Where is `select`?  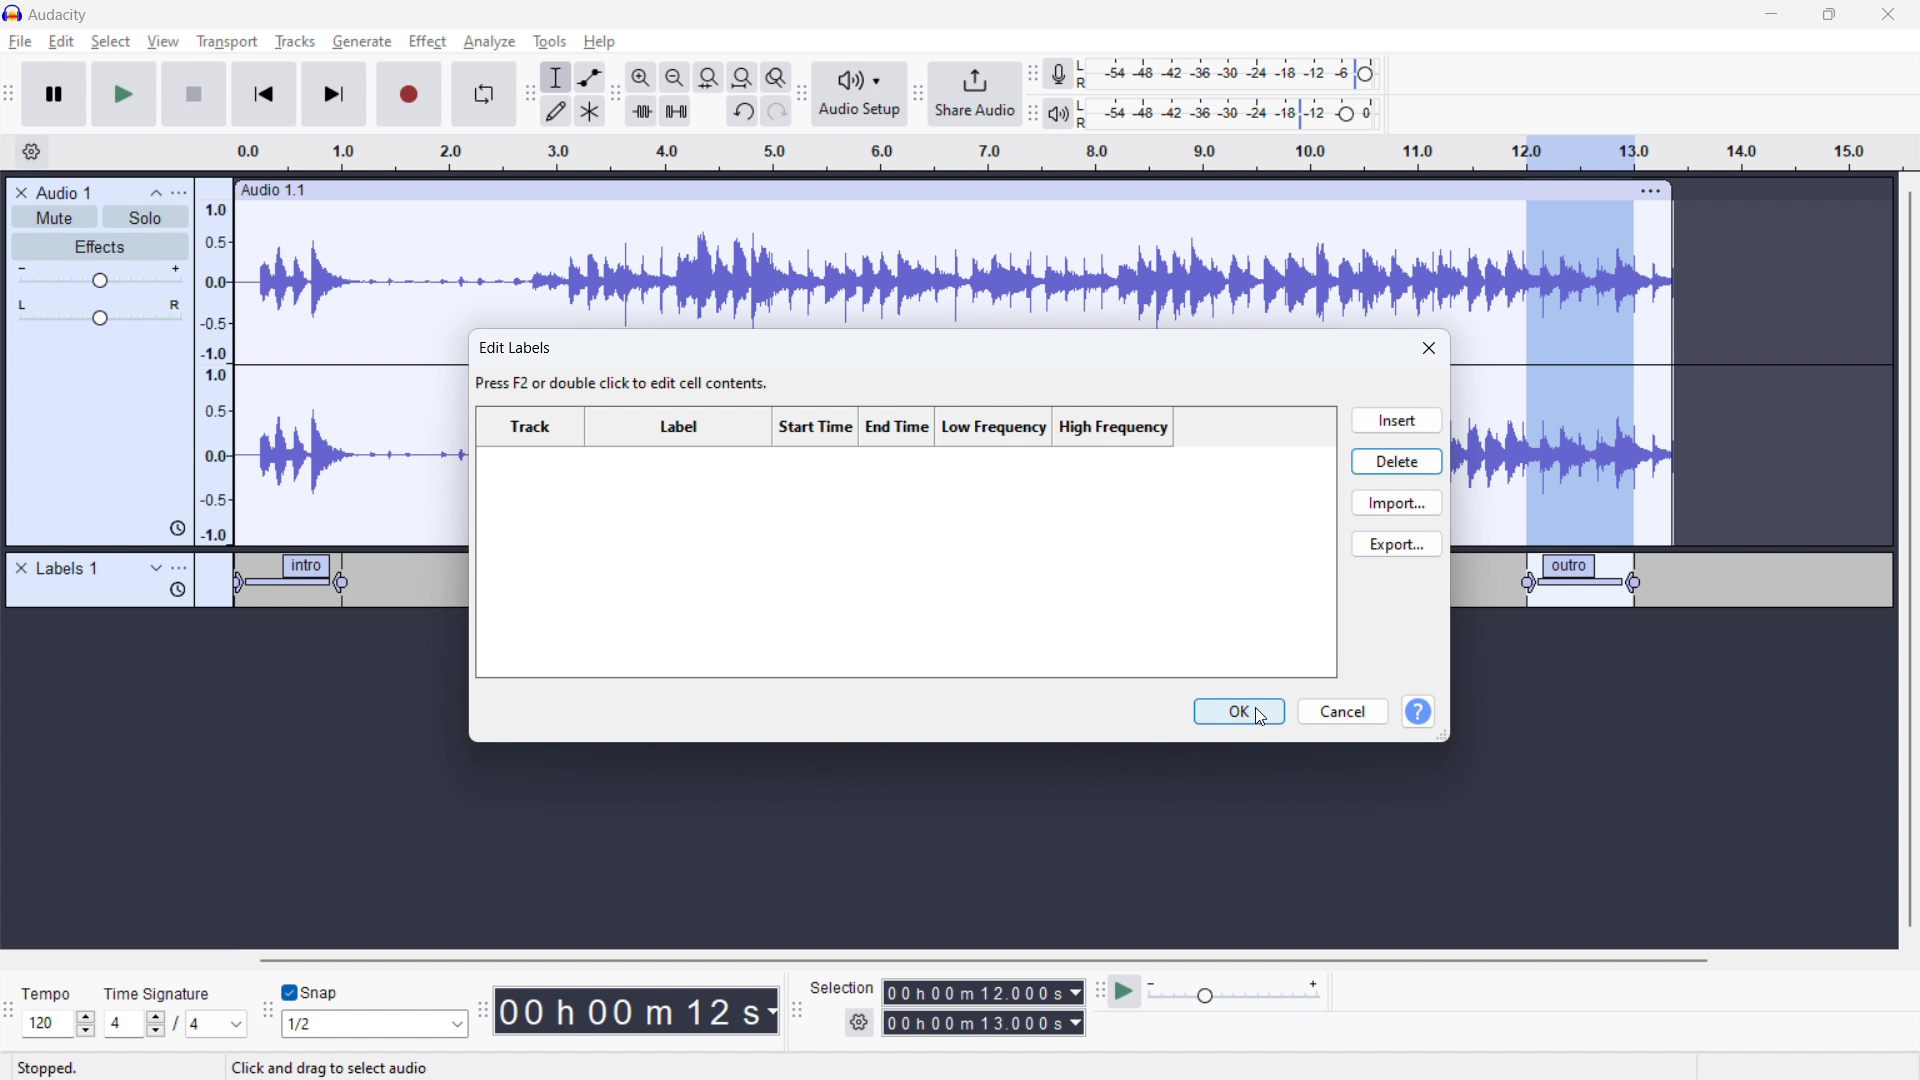 select is located at coordinates (110, 41).